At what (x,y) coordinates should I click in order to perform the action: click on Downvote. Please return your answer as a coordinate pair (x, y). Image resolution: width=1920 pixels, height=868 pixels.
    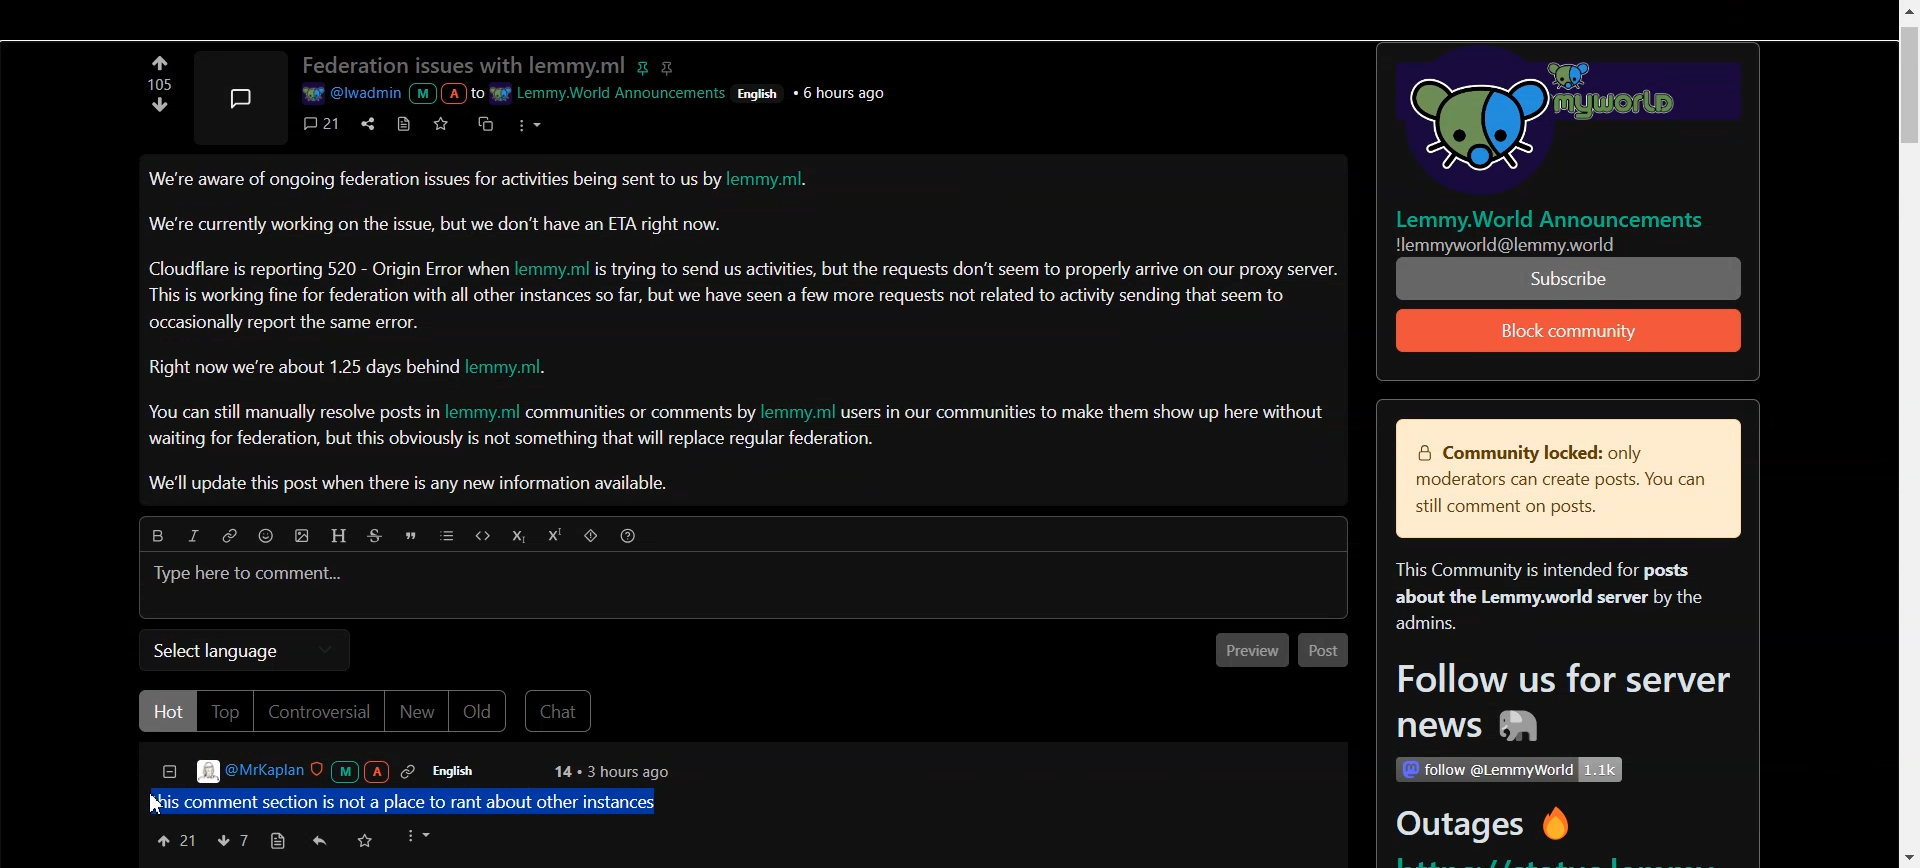
    Looking at the image, I should click on (232, 840).